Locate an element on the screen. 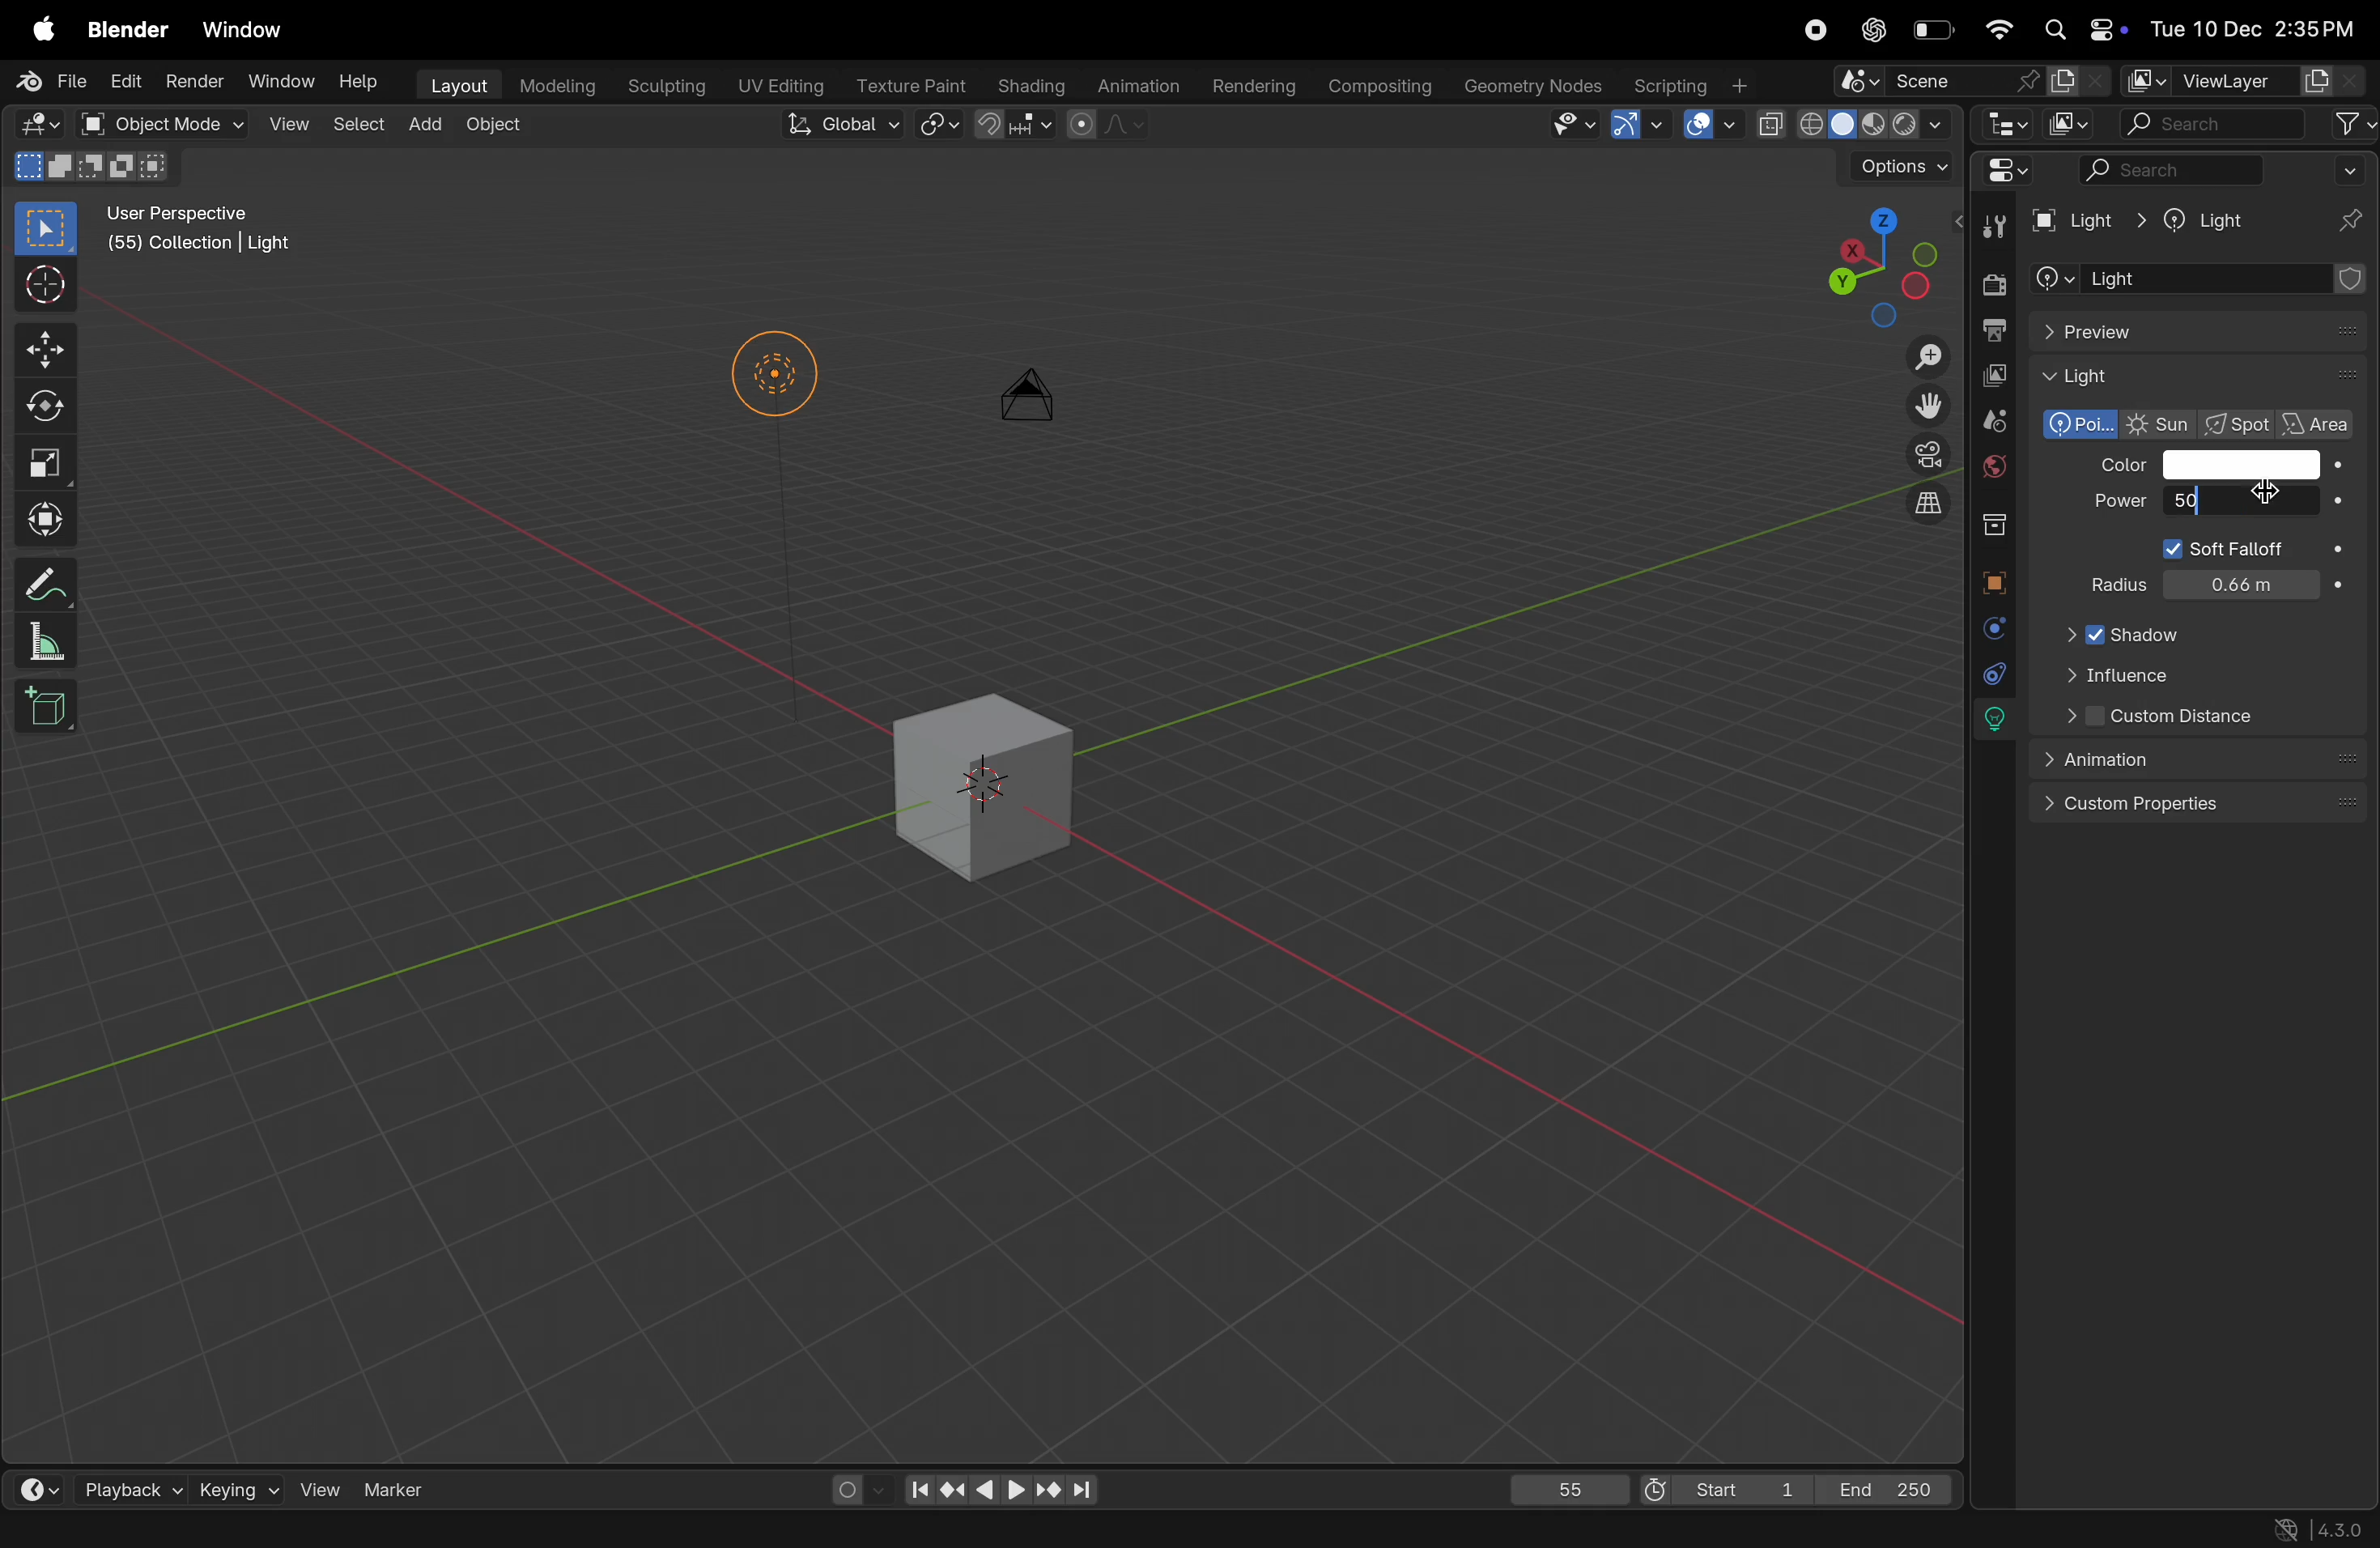 This screenshot has width=2380, height=1548. influence is located at coordinates (2174, 674).